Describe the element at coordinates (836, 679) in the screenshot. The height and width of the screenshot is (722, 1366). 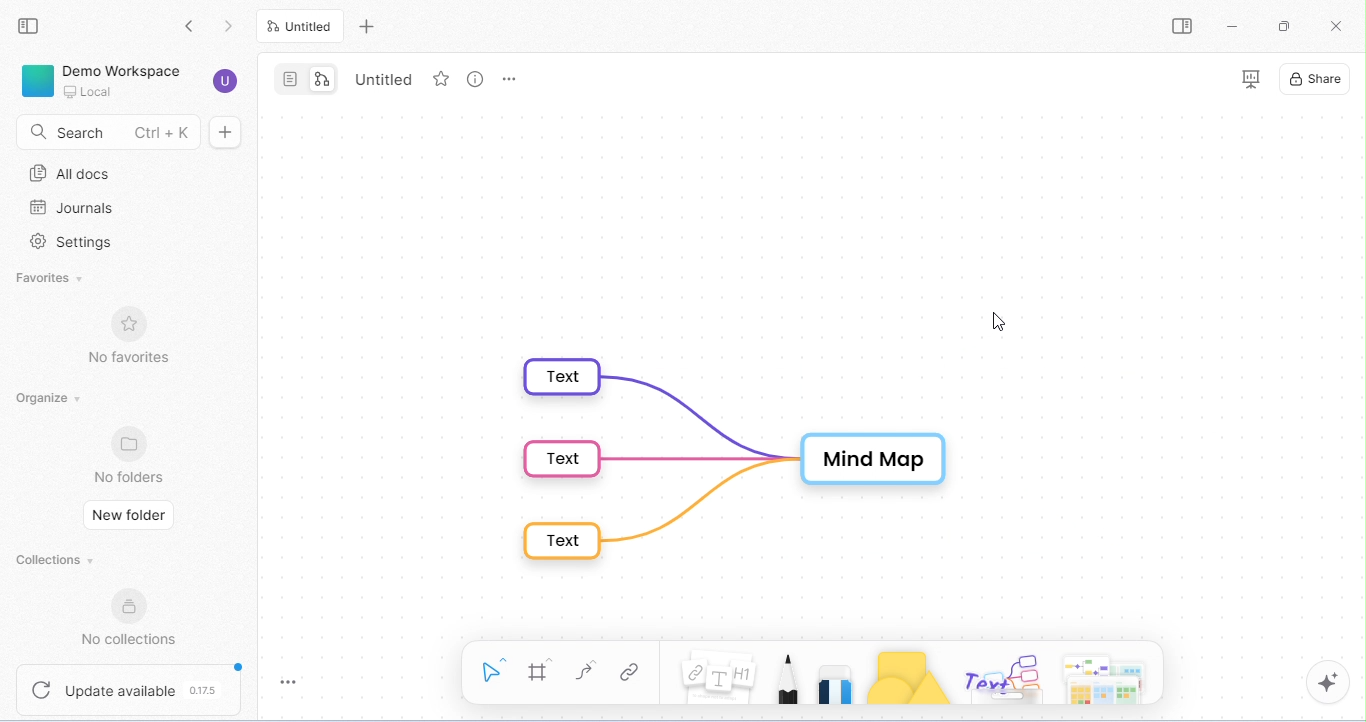
I see `eraser` at that location.